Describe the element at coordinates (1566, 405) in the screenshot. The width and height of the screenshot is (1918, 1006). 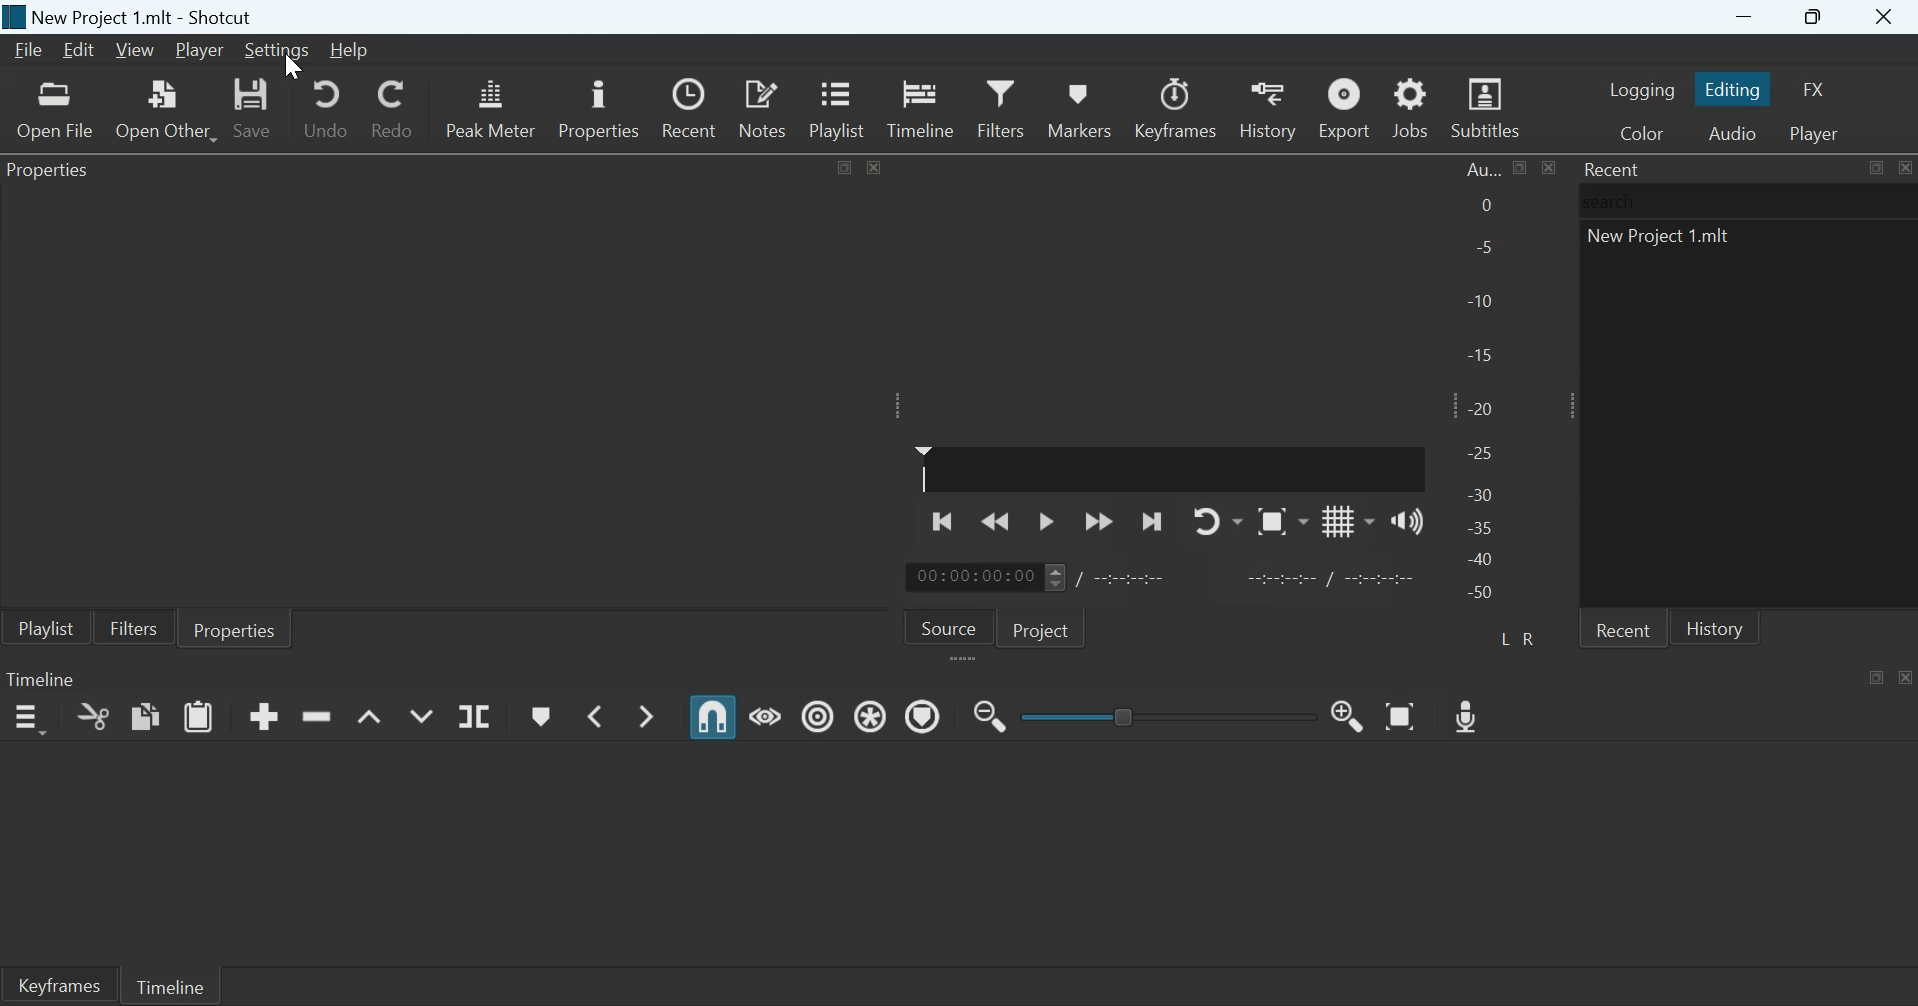
I see `Expand` at that location.